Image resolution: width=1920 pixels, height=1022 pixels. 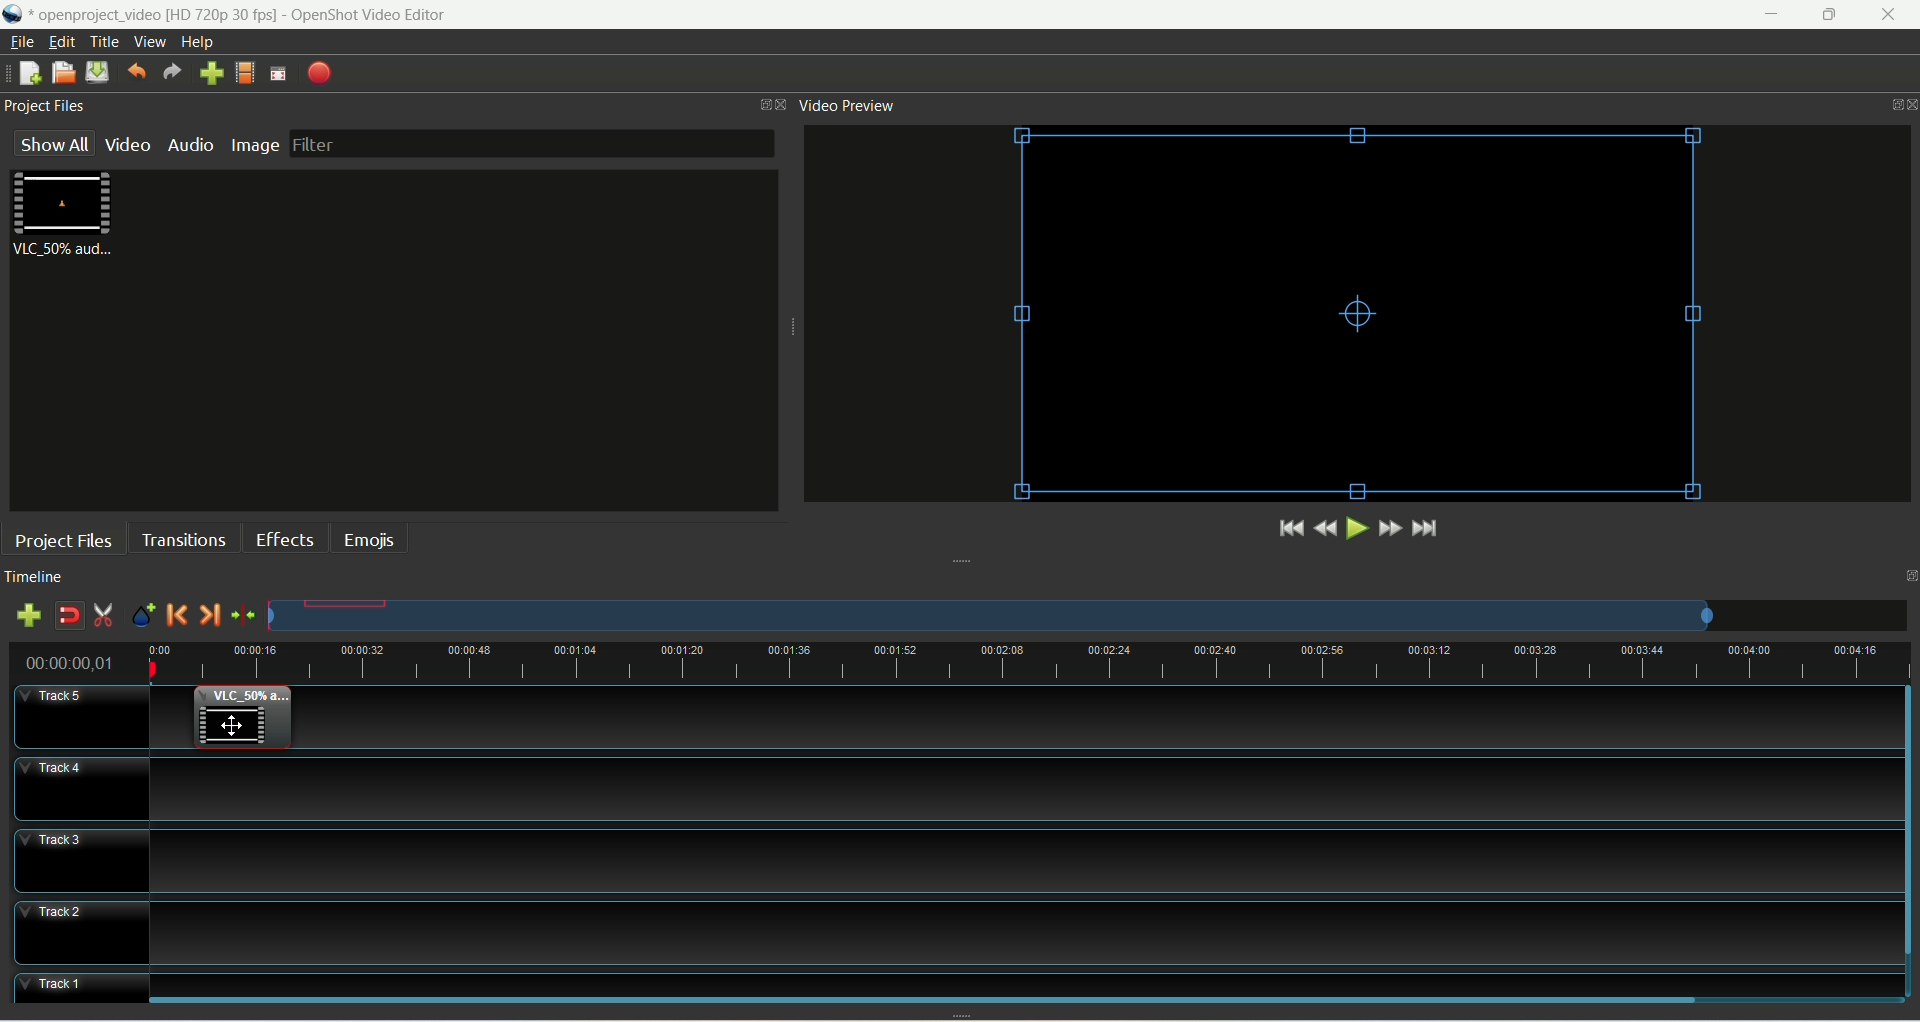 What do you see at coordinates (1324, 528) in the screenshot?
I see `rewind` at bounding box center [1324, 528].